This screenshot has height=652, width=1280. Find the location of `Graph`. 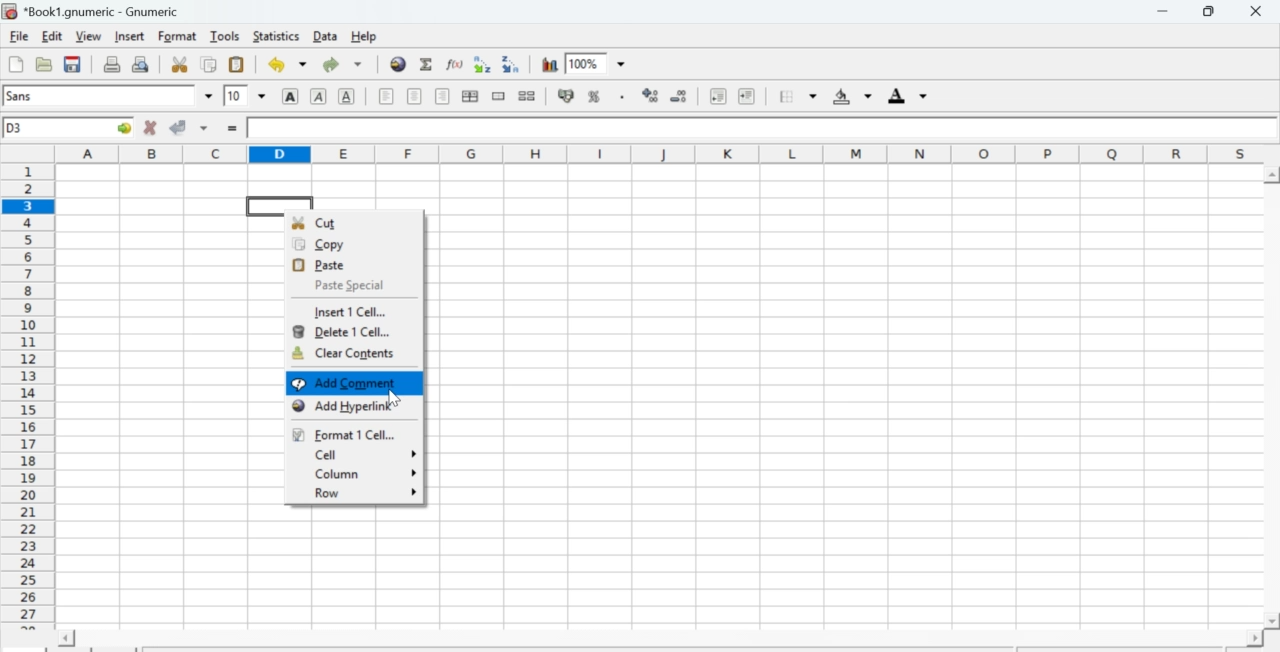

Graph is located at coordinates (550, 63).